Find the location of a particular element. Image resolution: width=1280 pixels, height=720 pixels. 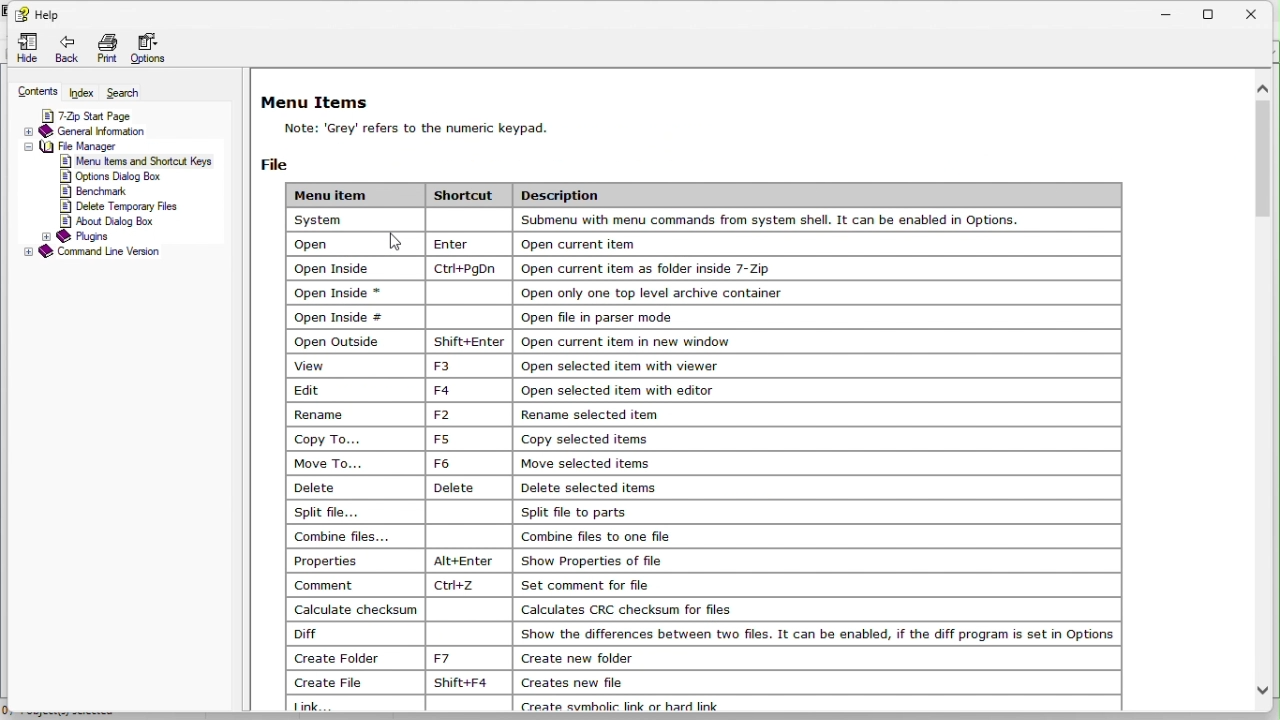

Search bar is located at coordinates (127, 89).